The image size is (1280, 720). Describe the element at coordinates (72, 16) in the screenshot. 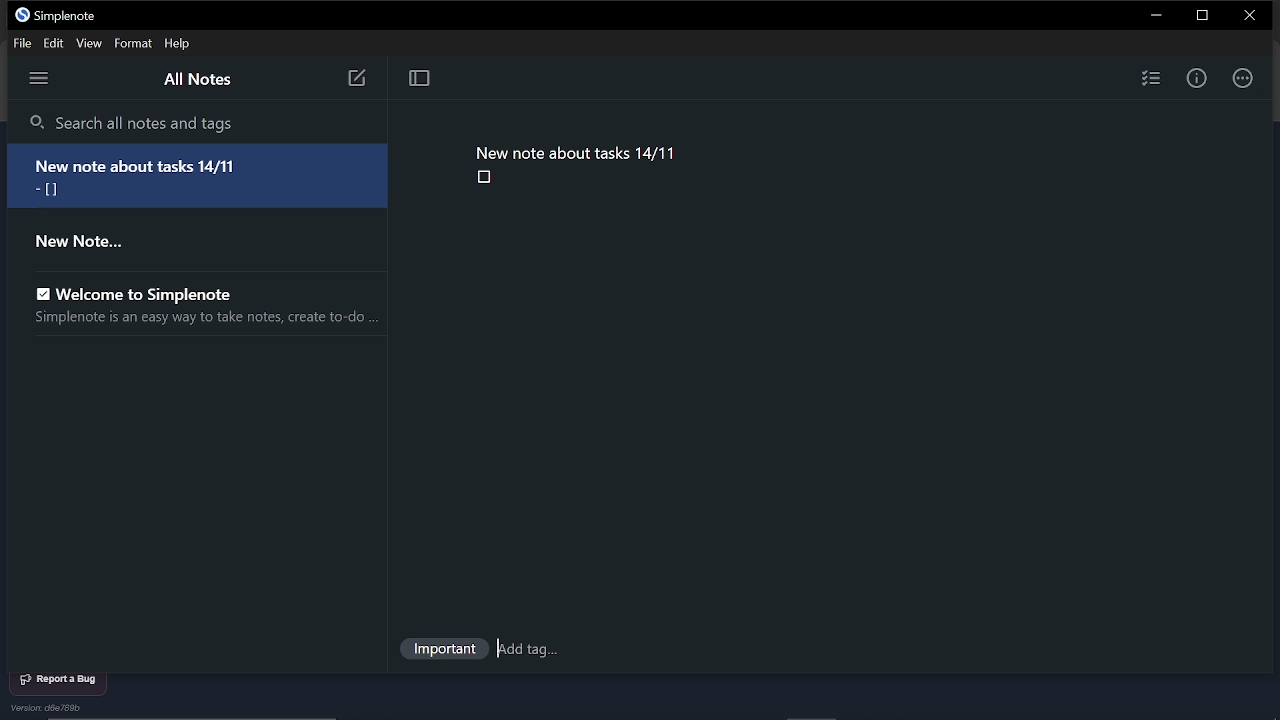

I see ` Simplenote` at that location.